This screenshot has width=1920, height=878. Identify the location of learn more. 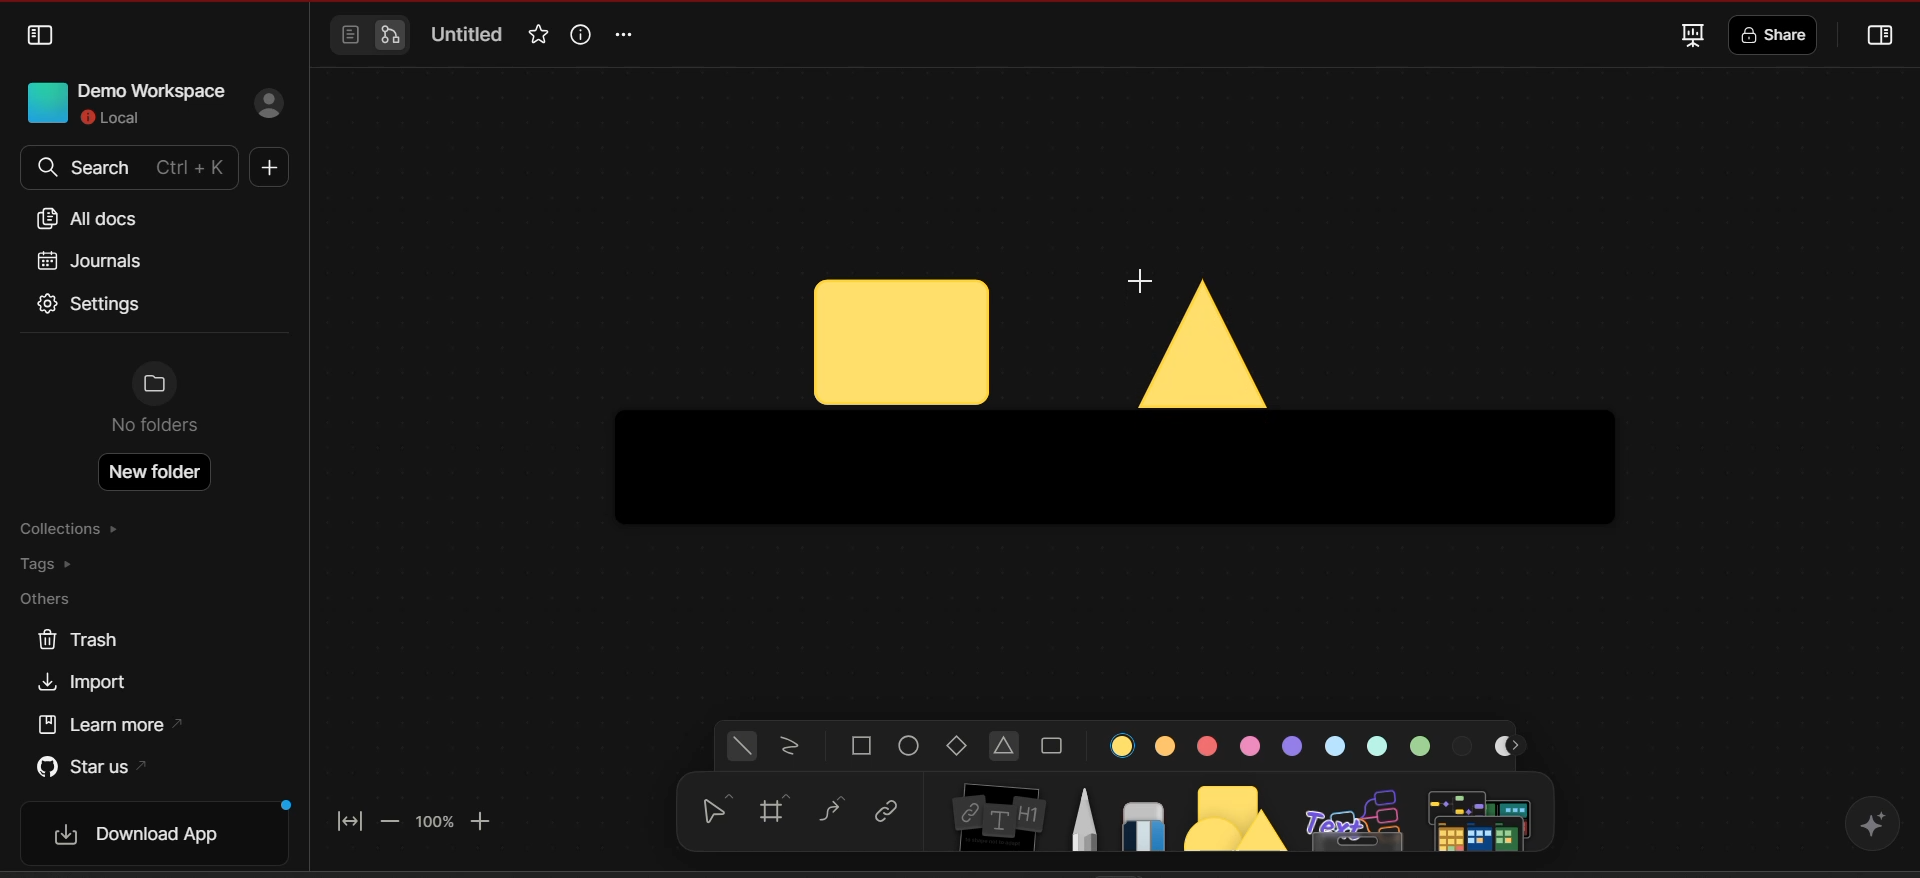
(116, 725).